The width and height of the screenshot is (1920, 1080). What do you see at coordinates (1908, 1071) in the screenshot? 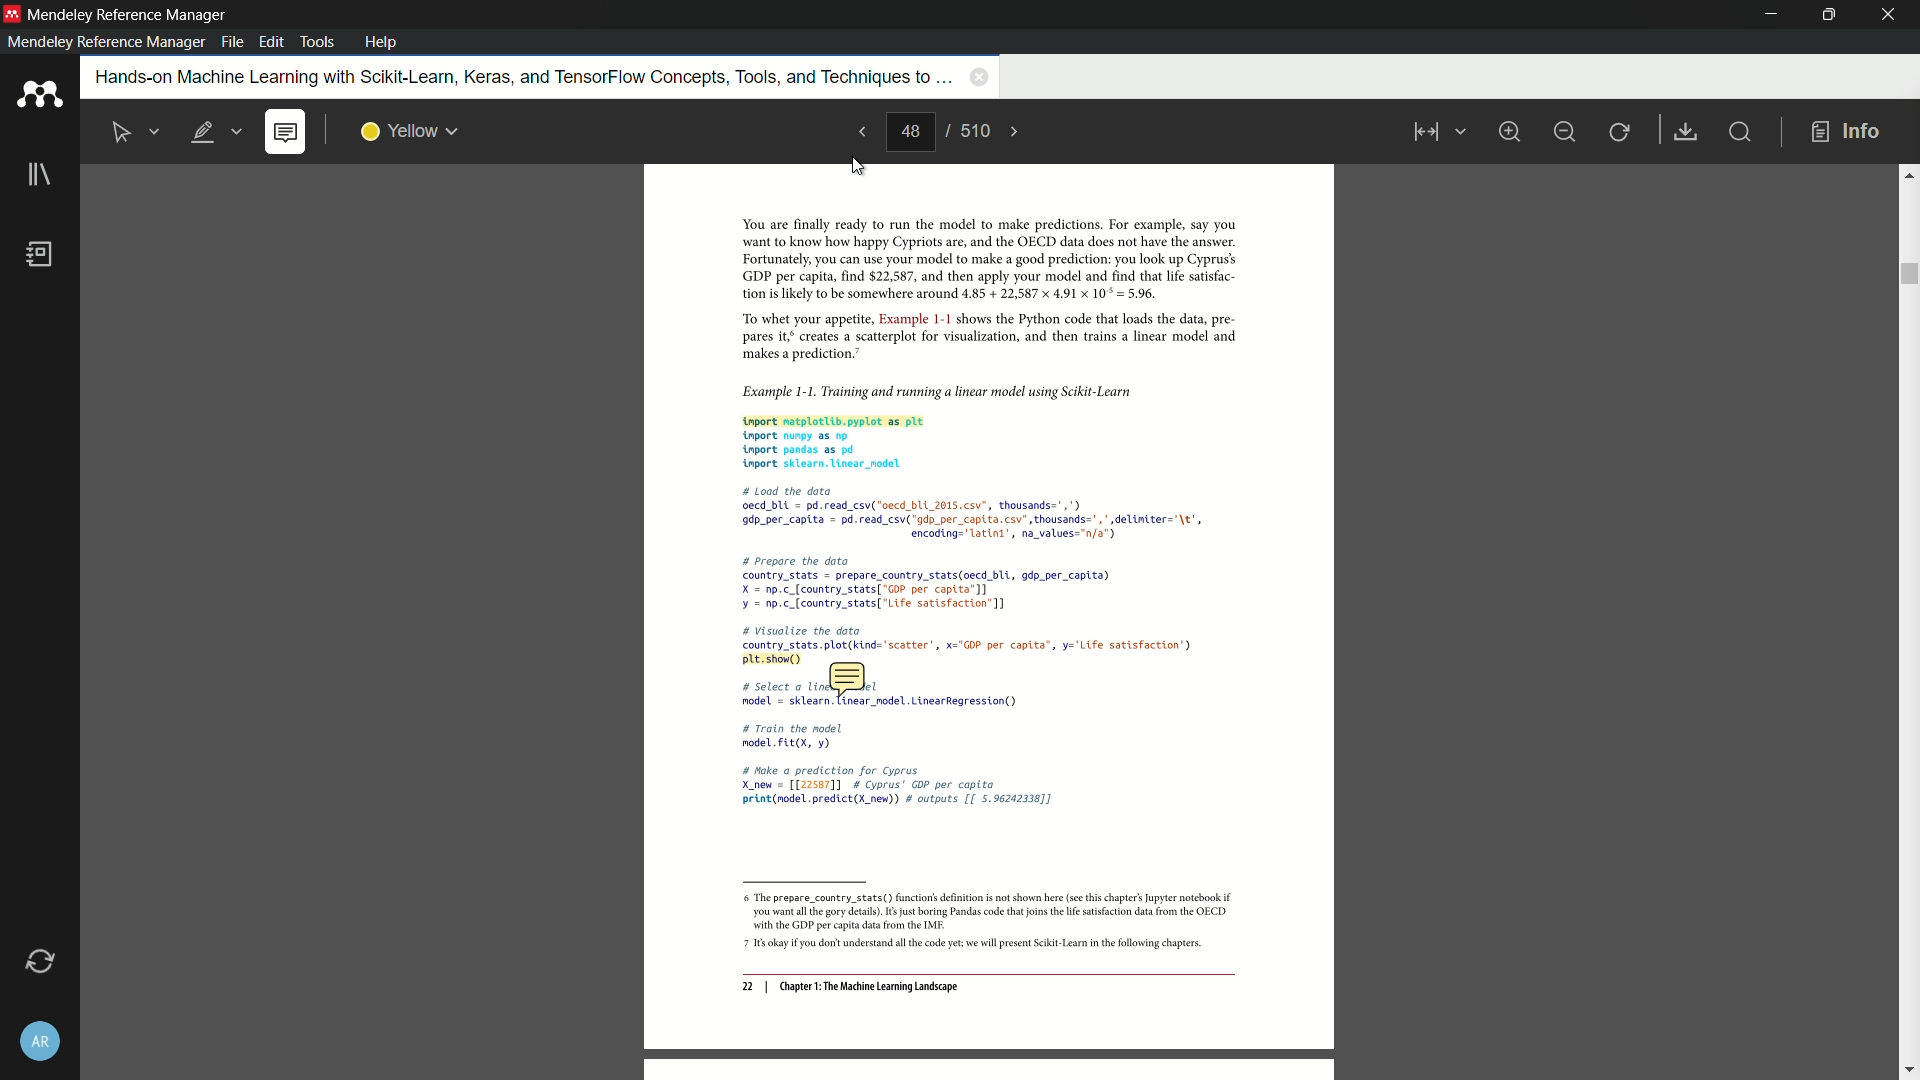
I see `scroll down` at bounding box center [1908, 1071].